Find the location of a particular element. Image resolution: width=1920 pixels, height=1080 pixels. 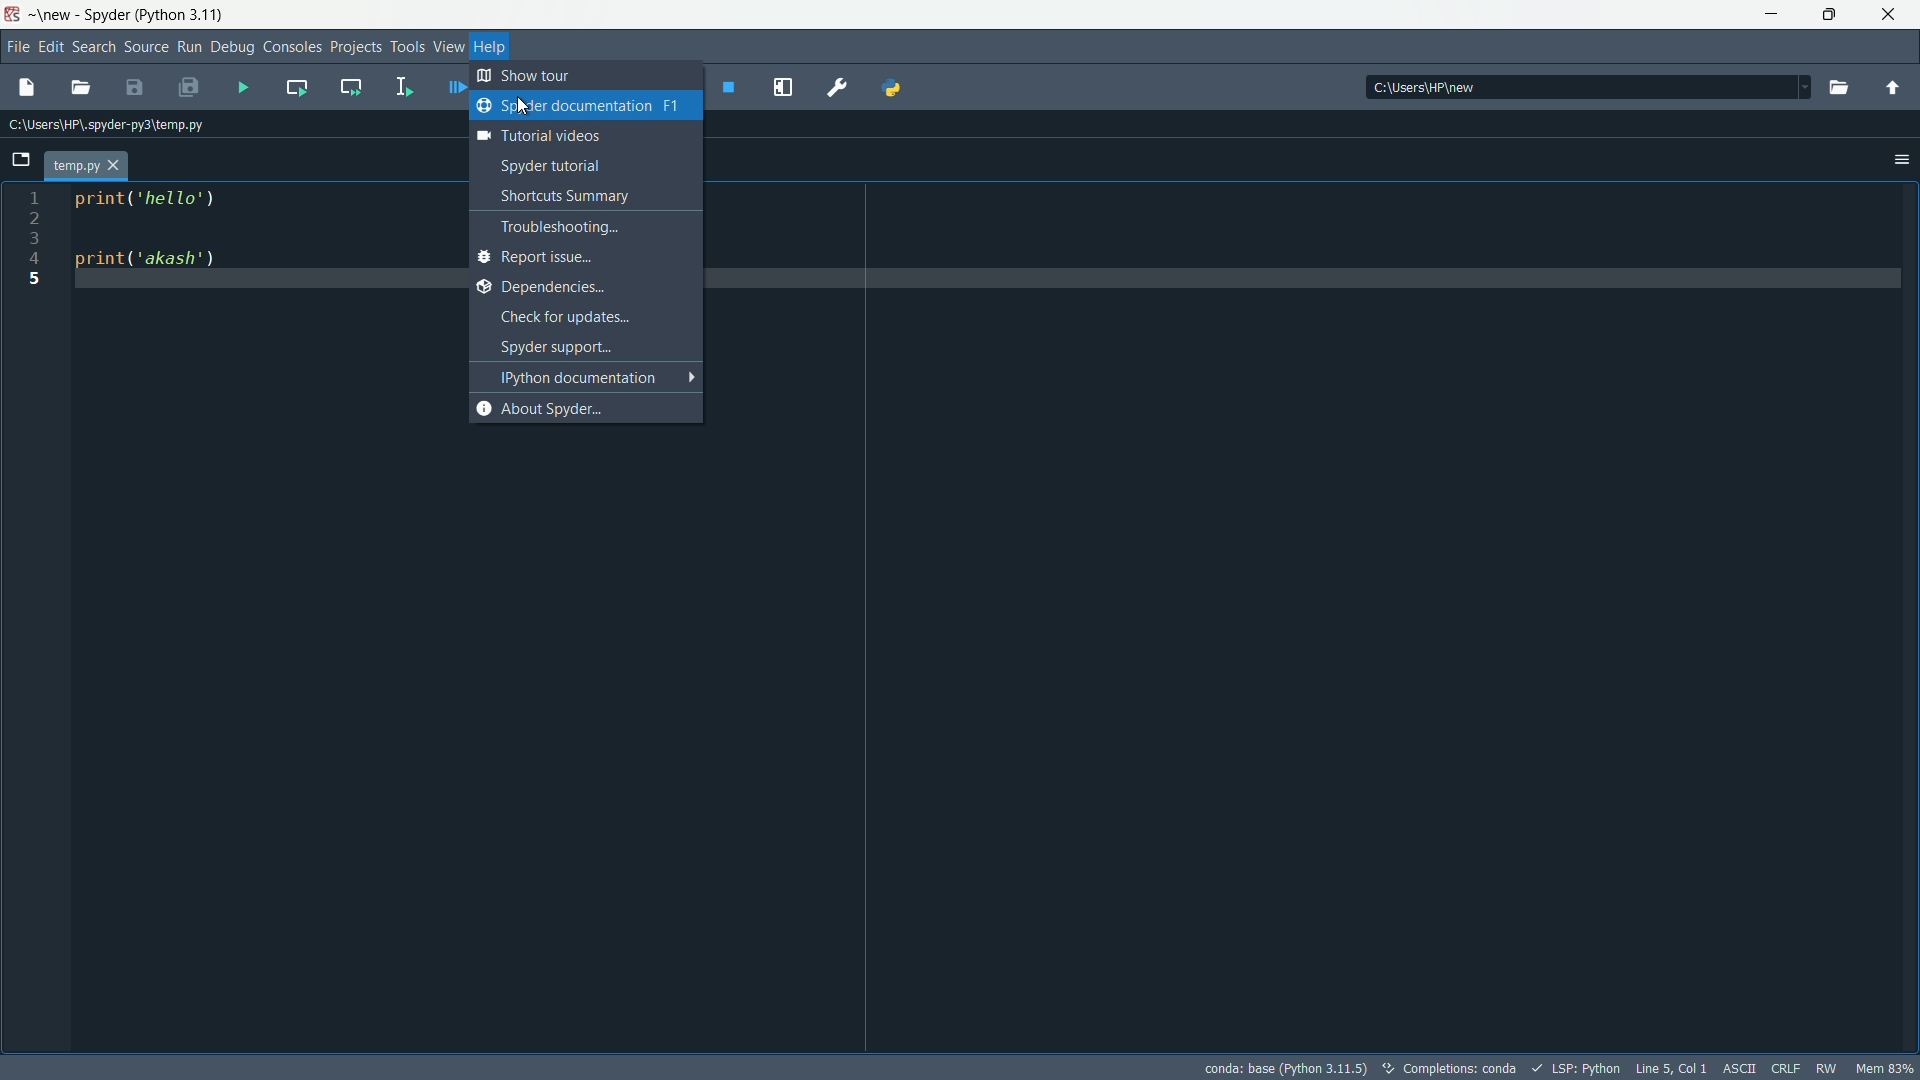

source menu is located at coordinates (145, 48).